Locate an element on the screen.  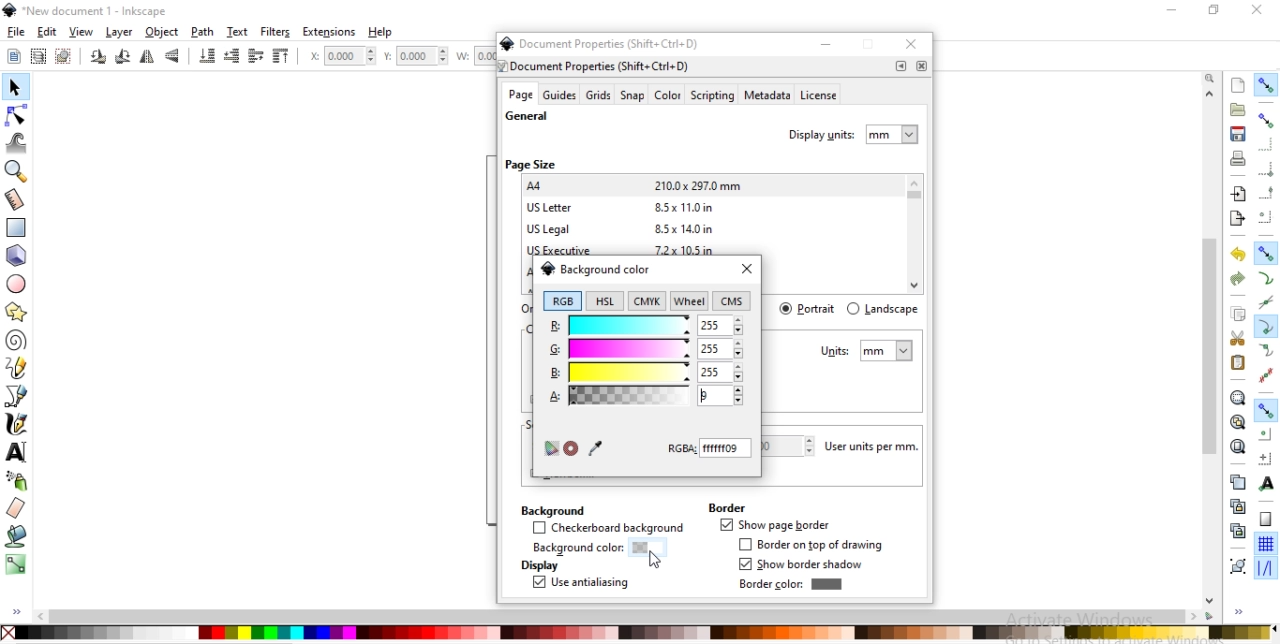
create spirals is located at coordinates (16, 341).